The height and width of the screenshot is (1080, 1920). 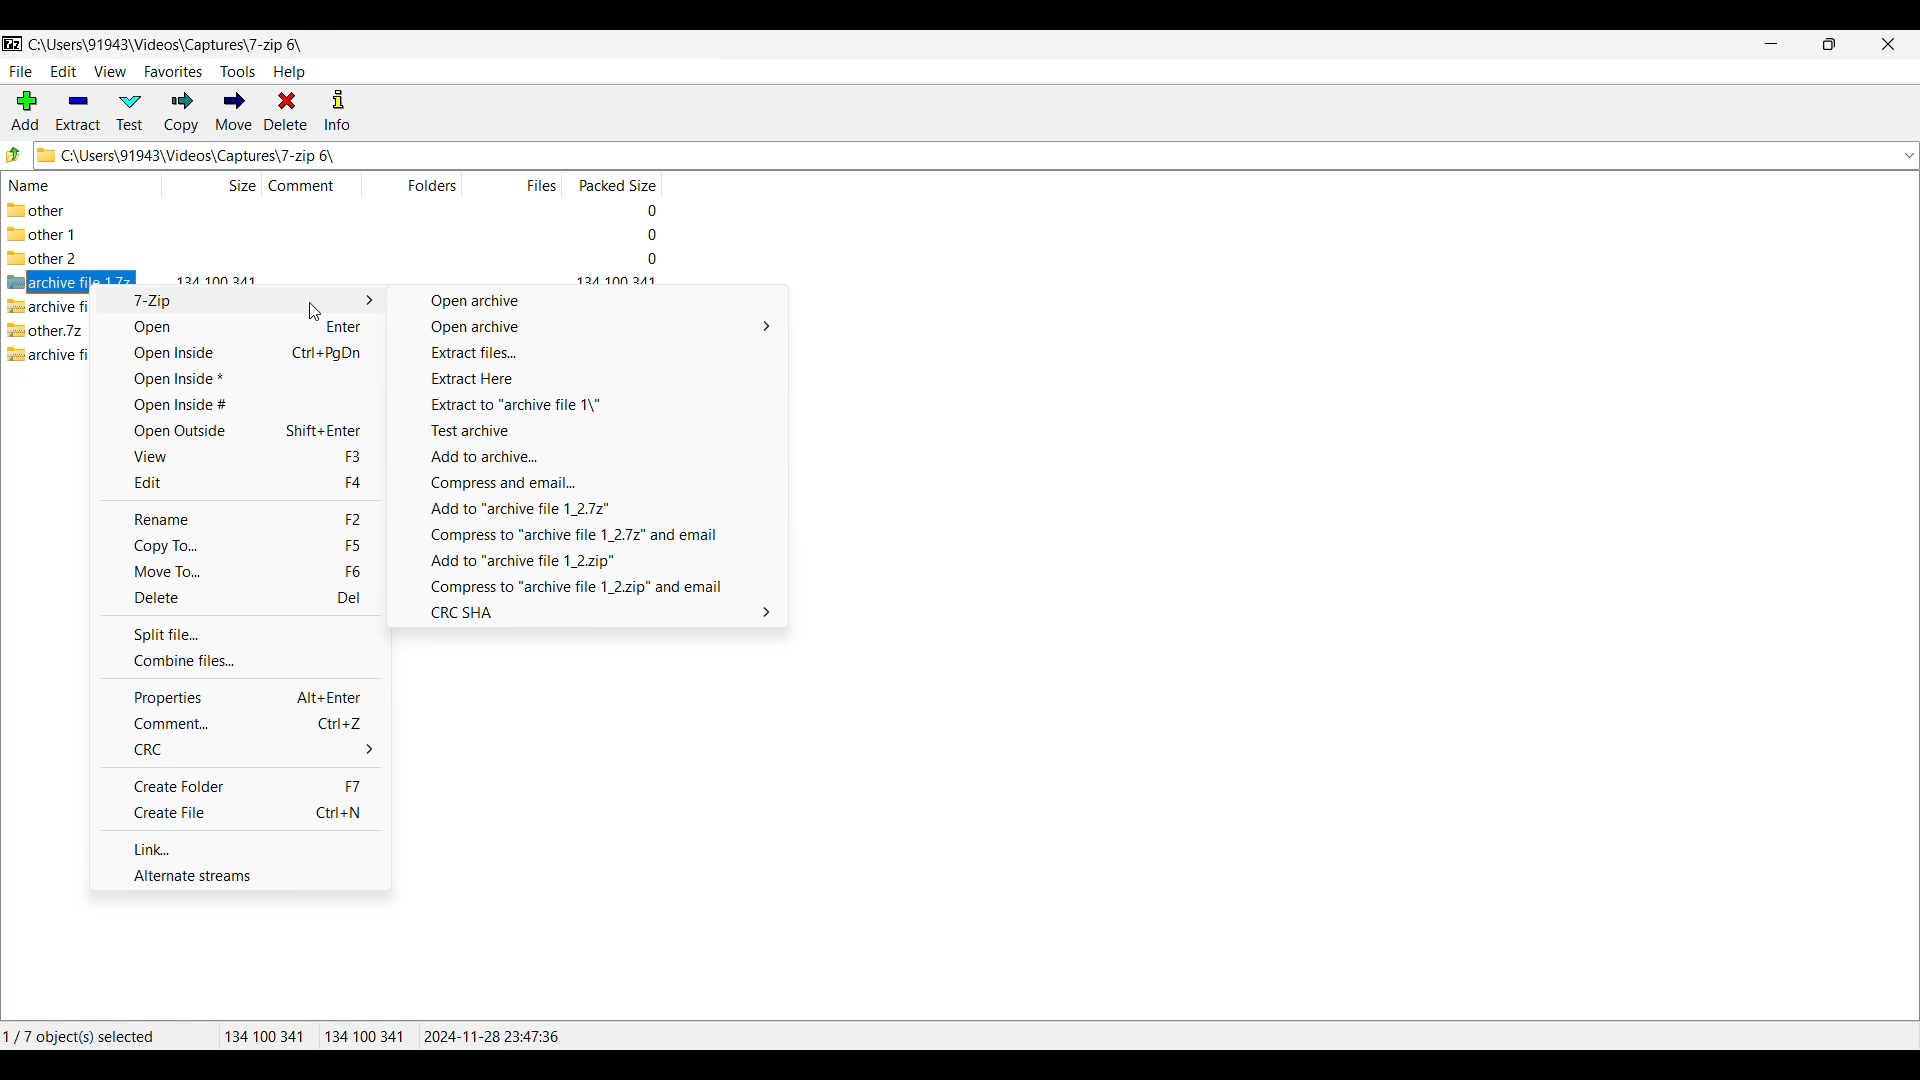 I want to click on Compress to "archive file 1_2.7z" and email, so click(x=591, y=536).